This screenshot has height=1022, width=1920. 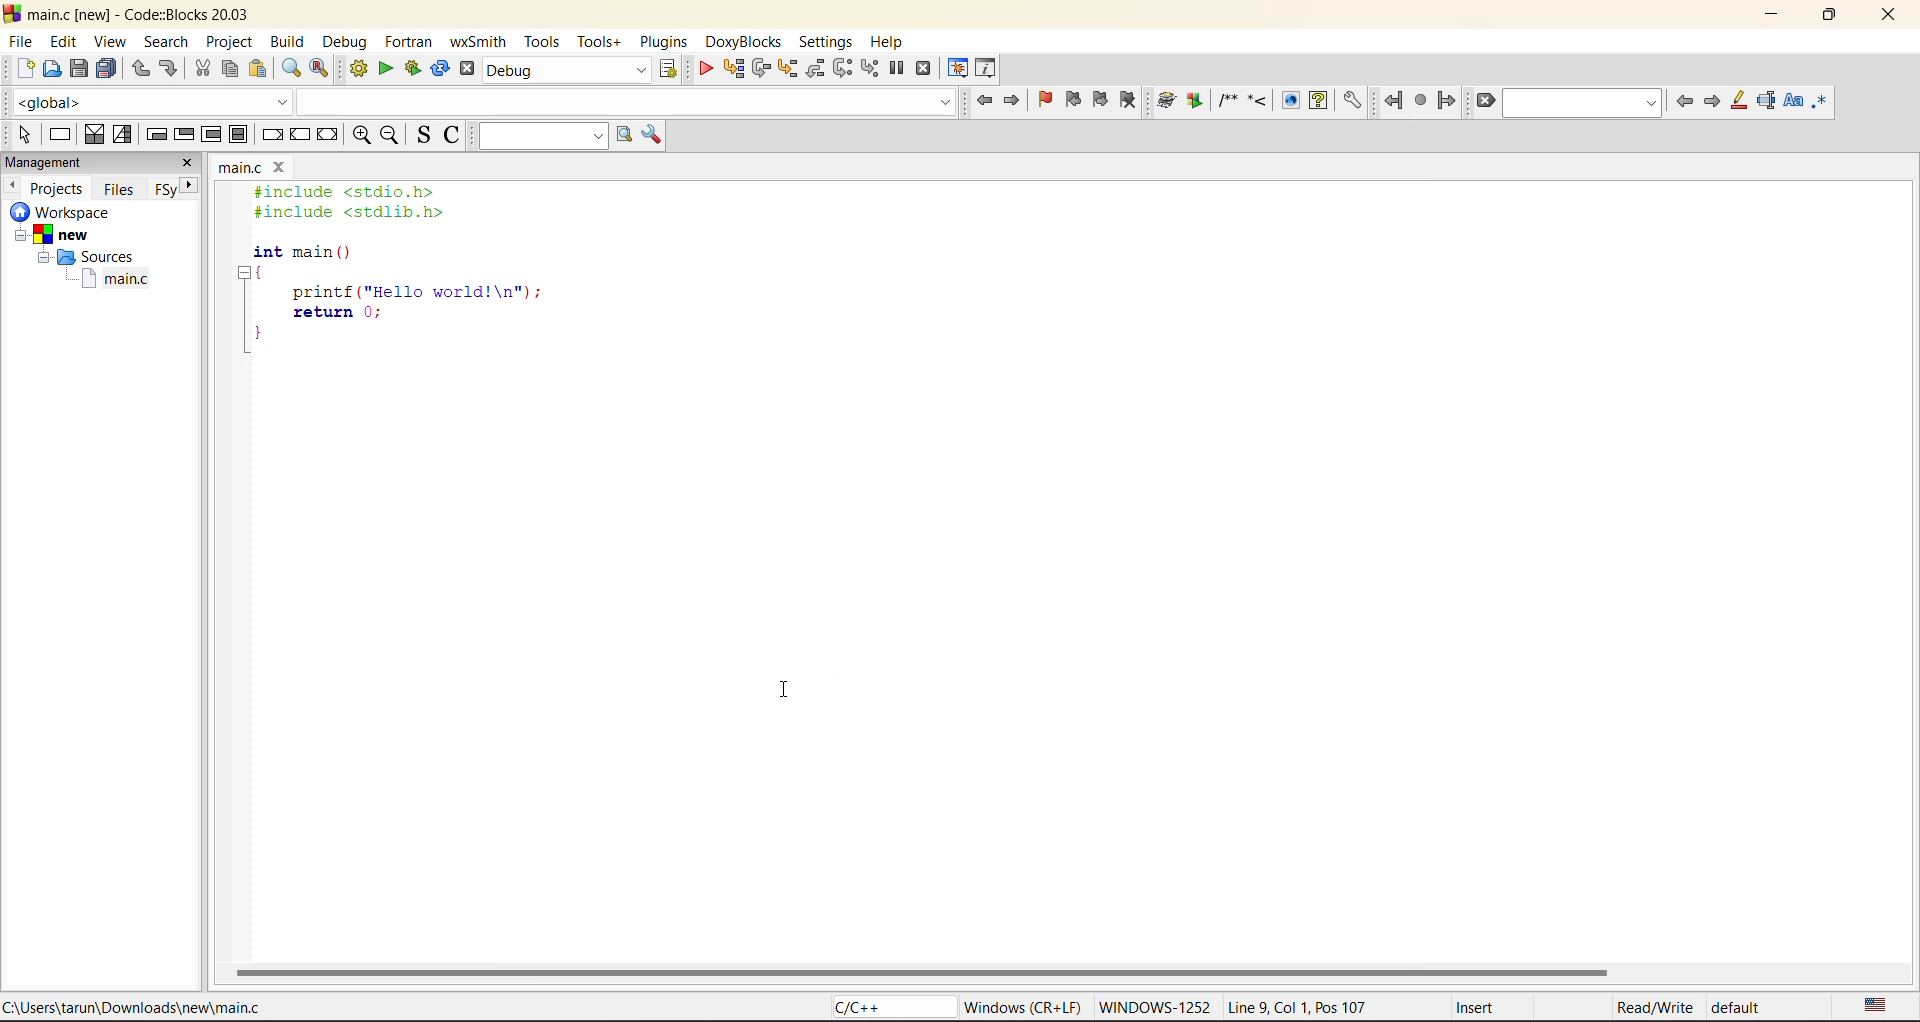 What do you see at coordinates (111, 42) in the screenshot?
I see `view` at bounding box center [111, 42].